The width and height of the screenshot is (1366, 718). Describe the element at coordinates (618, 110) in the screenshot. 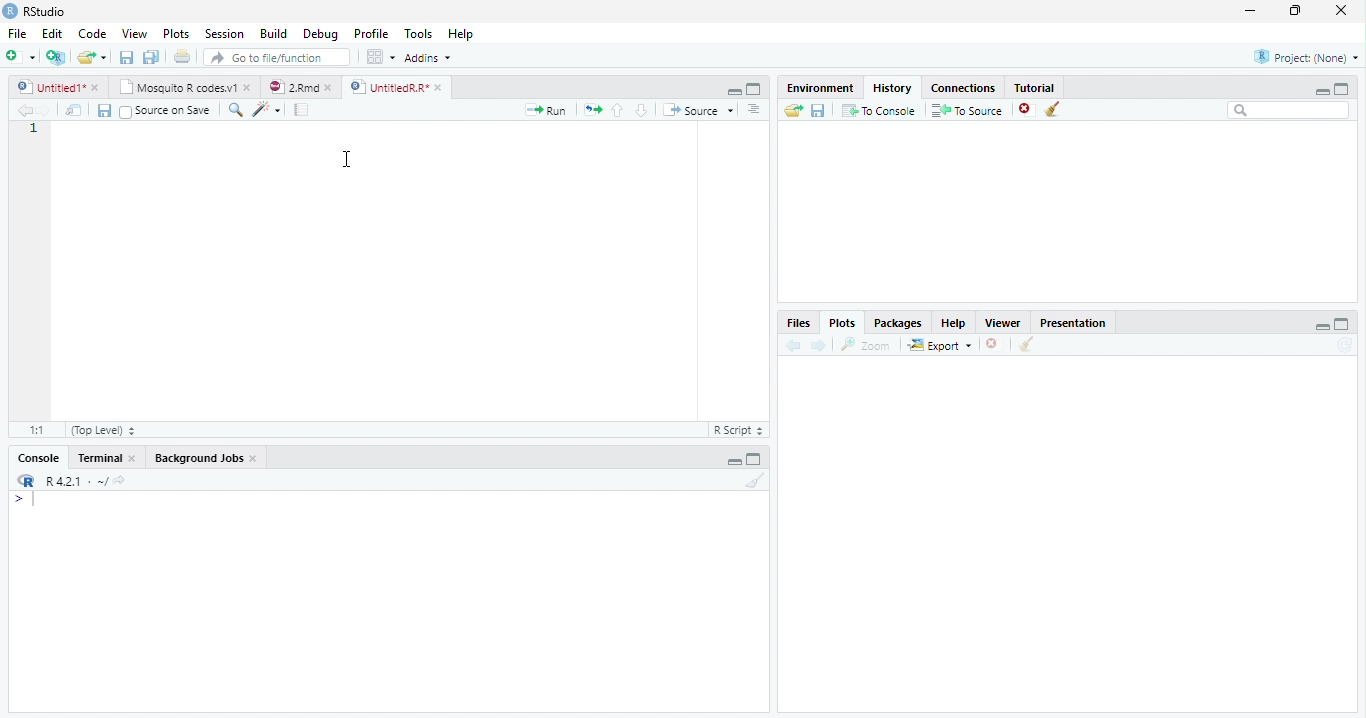

I see `Up` at that location.